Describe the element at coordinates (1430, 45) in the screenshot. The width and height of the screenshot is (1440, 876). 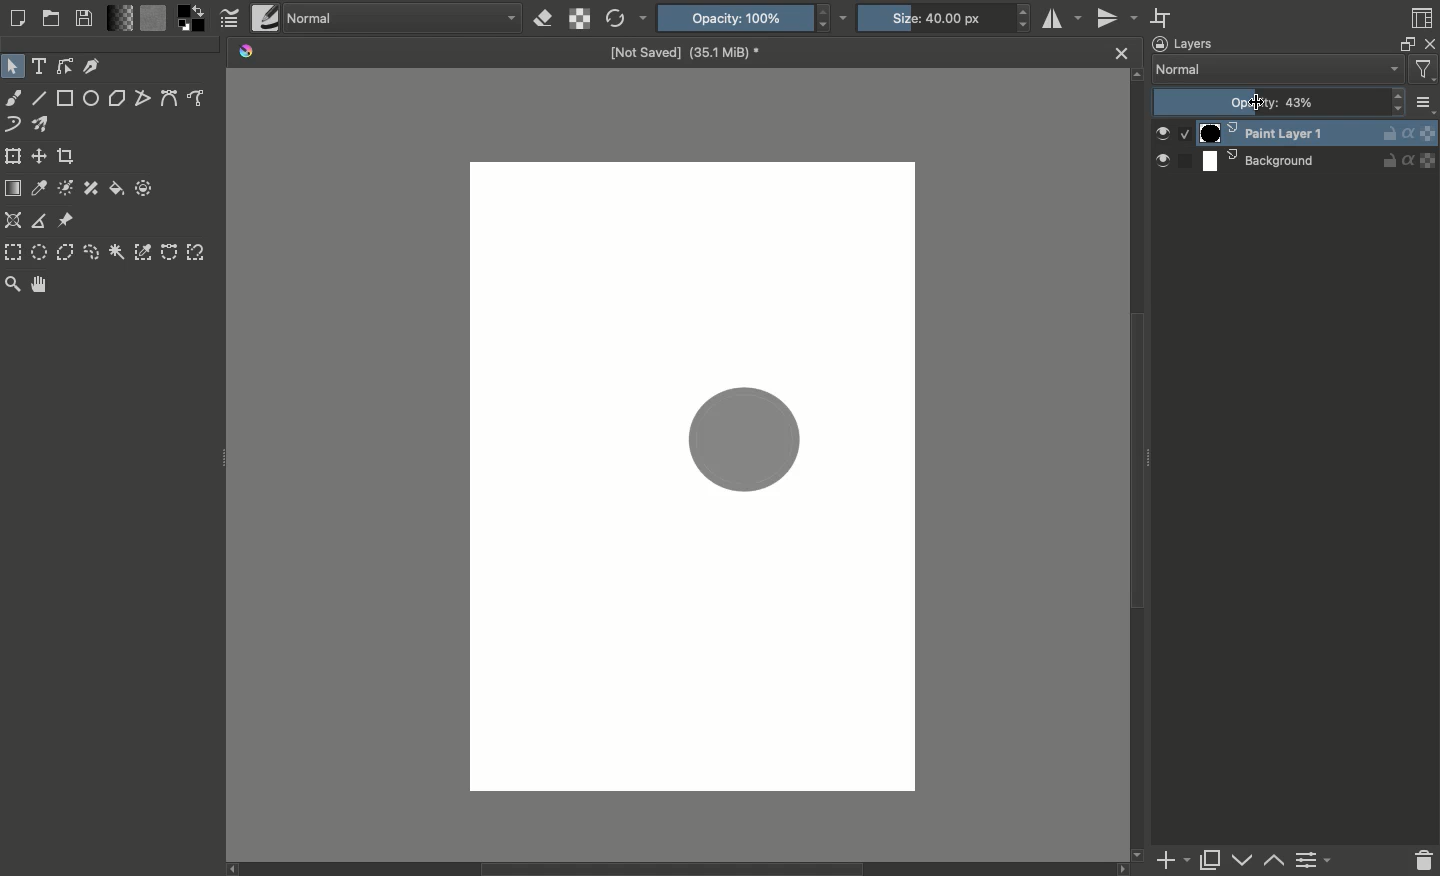
I see `Close` at that location.